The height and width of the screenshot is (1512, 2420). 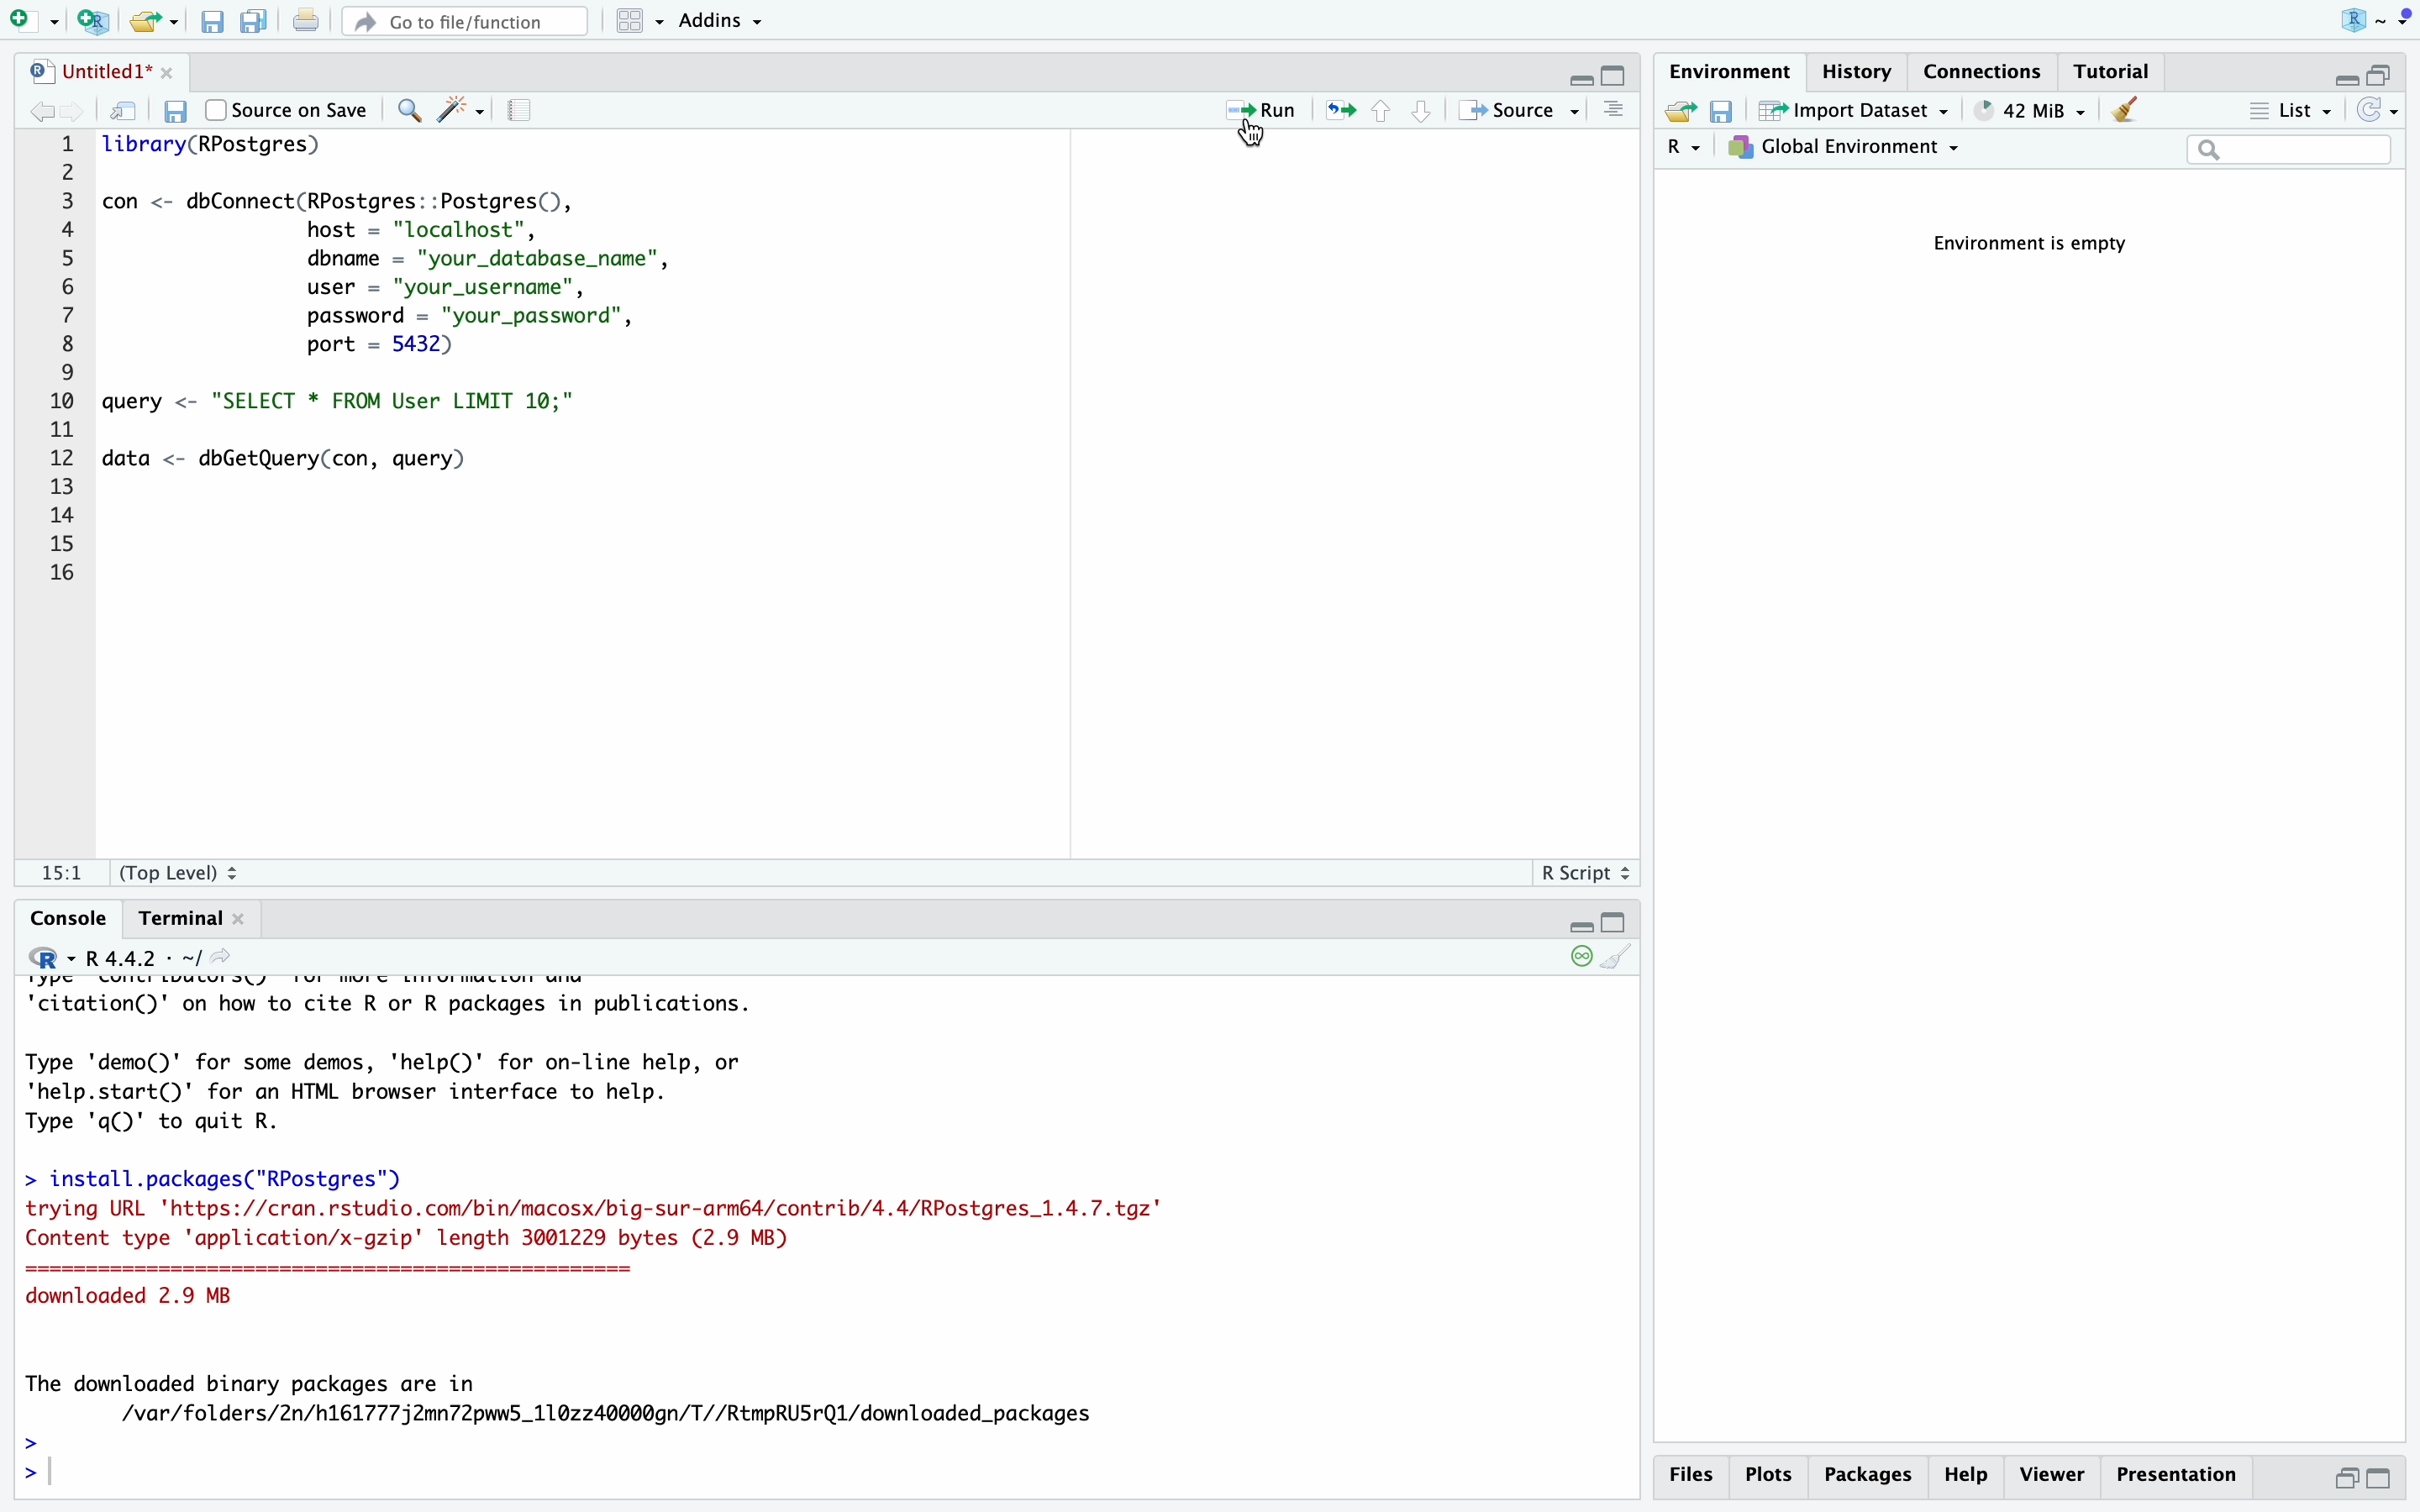 What do you see at coordinates (2336, 19) in the screenshot?
I see `R logo` at bounding box center [2336, 19].